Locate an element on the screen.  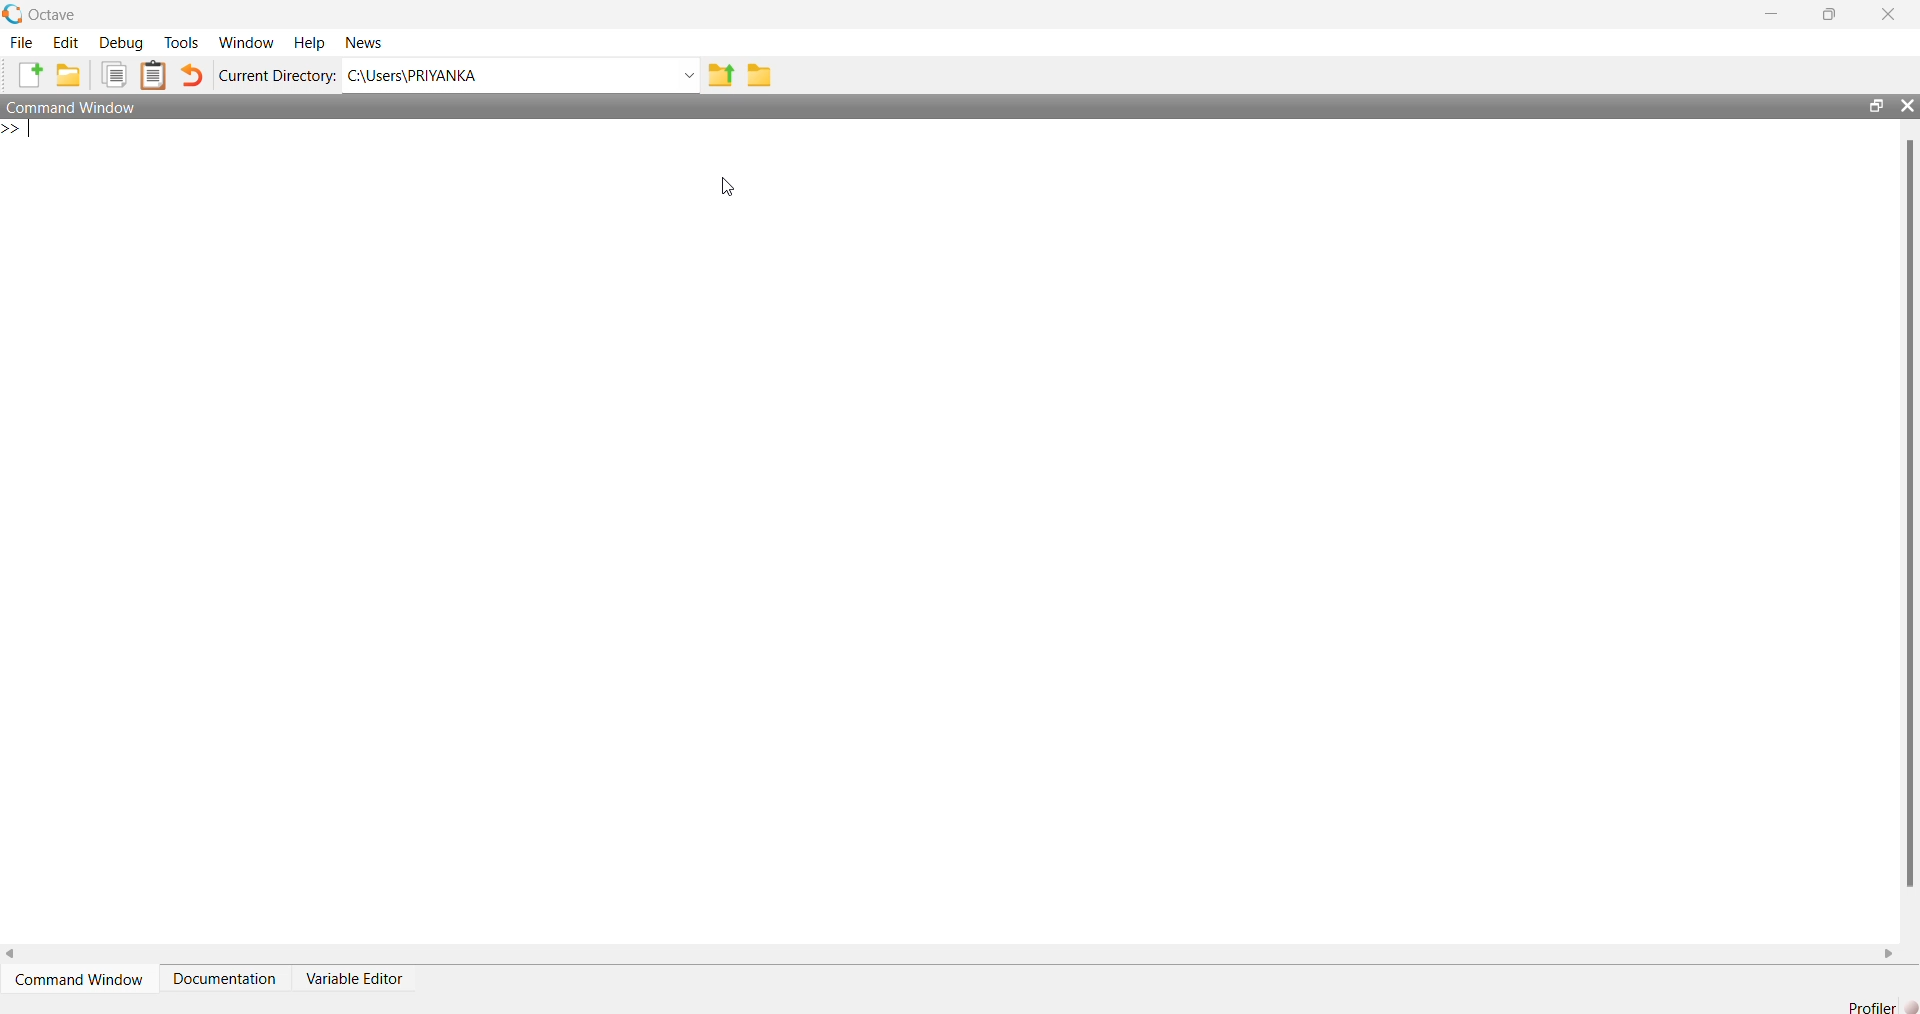
Current Directory: is located at coordinates (277, 76).